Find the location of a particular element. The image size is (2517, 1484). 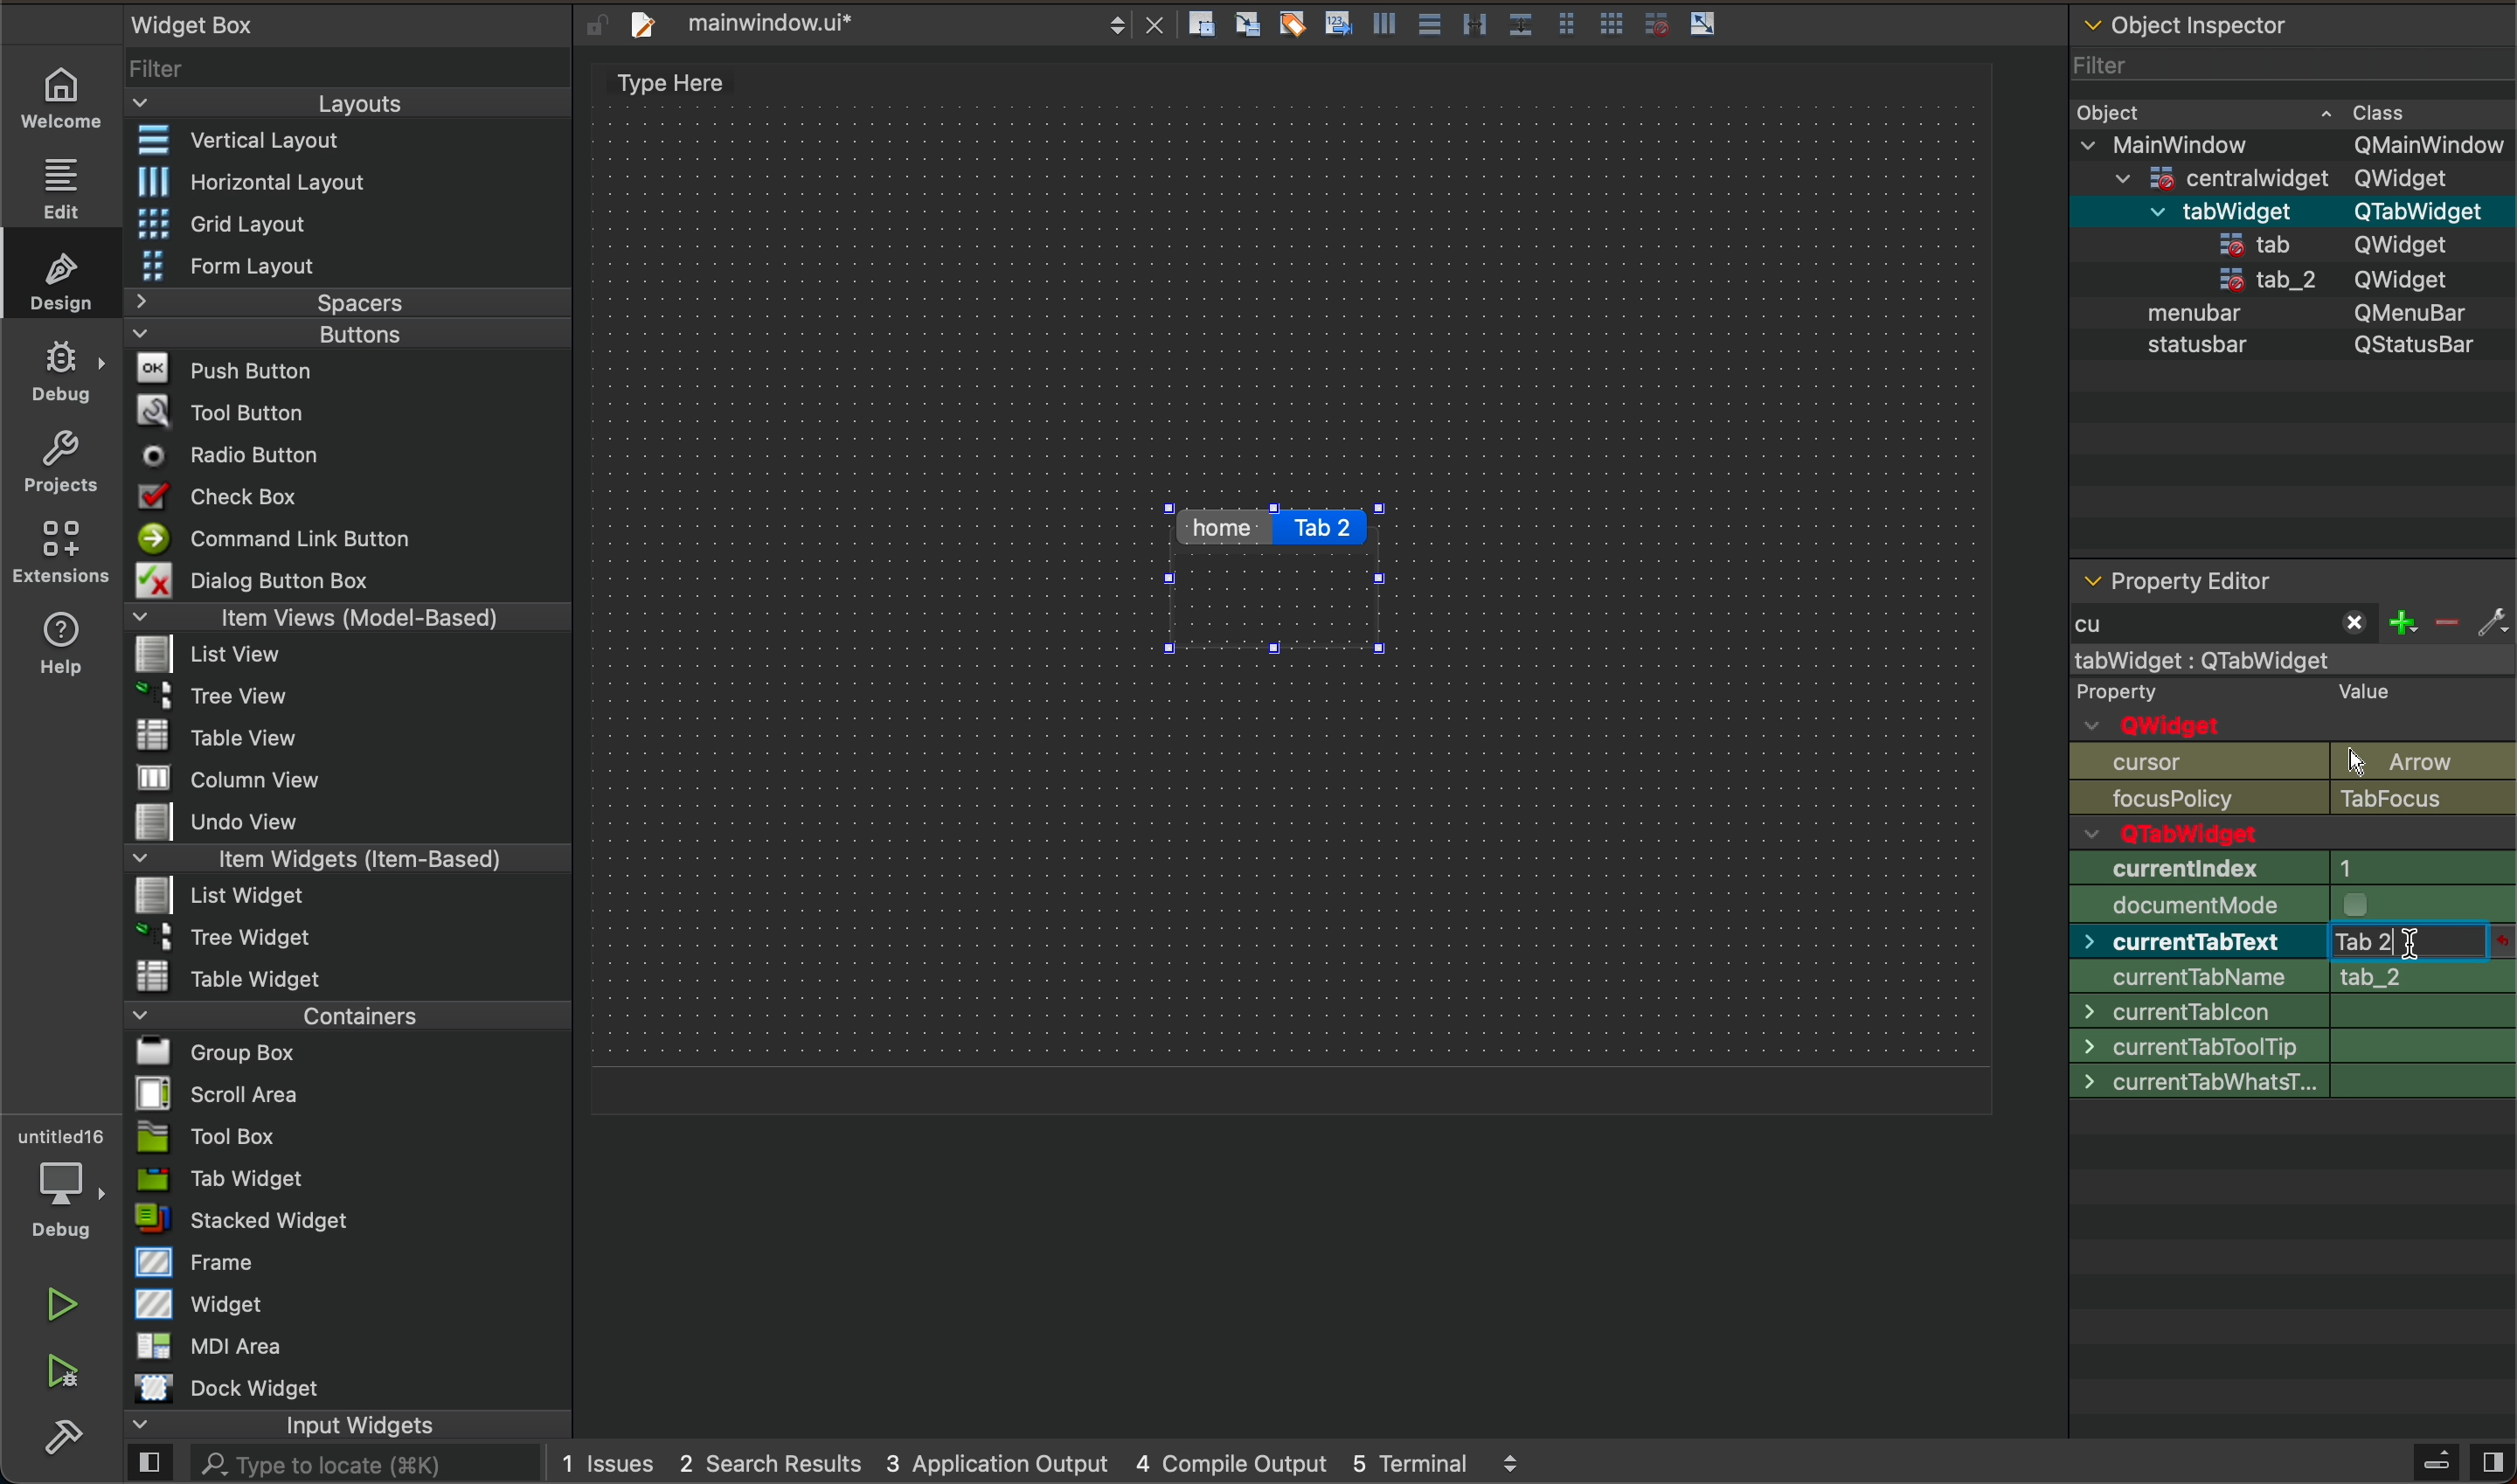

Widget is located at coordinates (202, 1304).